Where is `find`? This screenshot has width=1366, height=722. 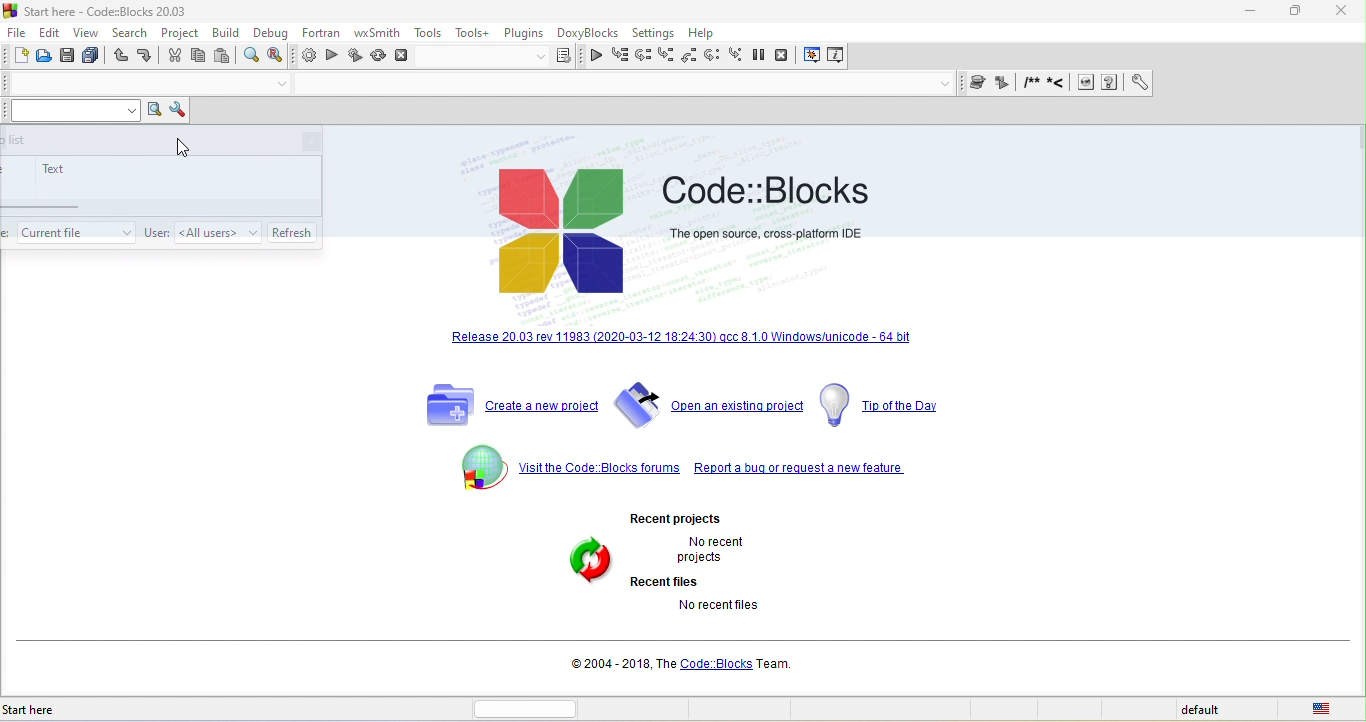 find is located at coordinates (253, 57).